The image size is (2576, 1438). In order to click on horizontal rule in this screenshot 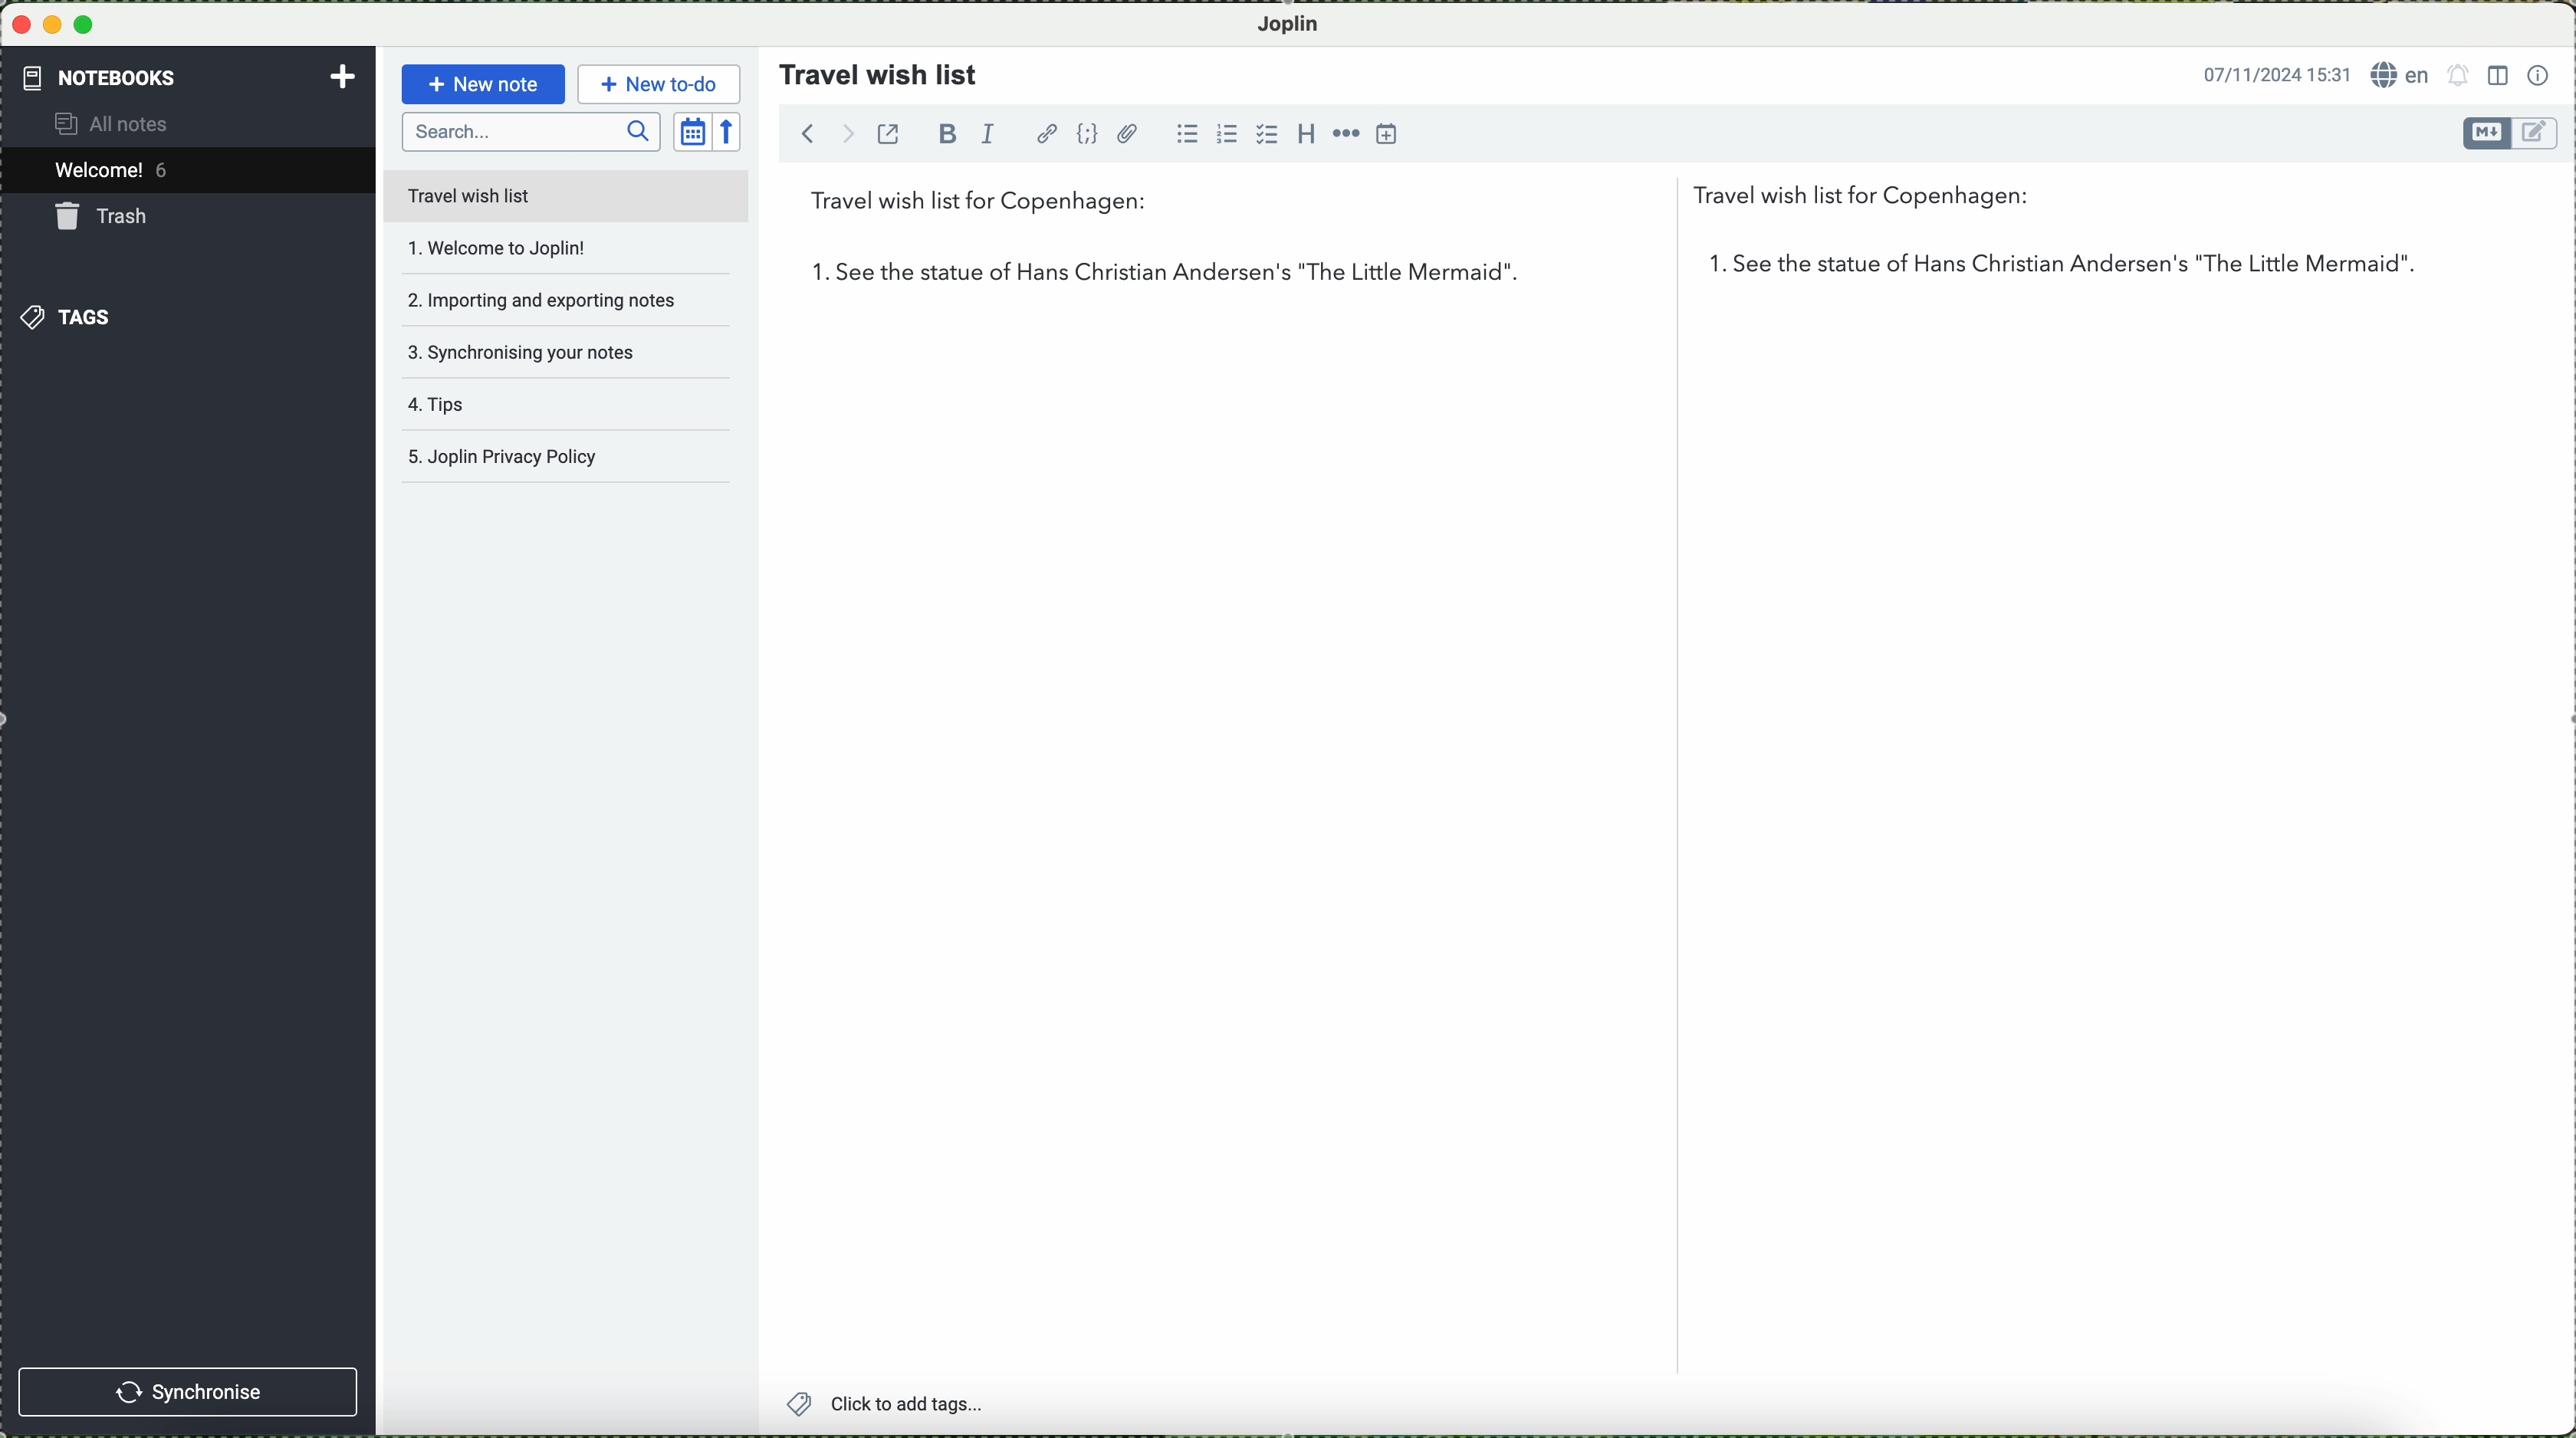, I will do `click(1344, 133)`.